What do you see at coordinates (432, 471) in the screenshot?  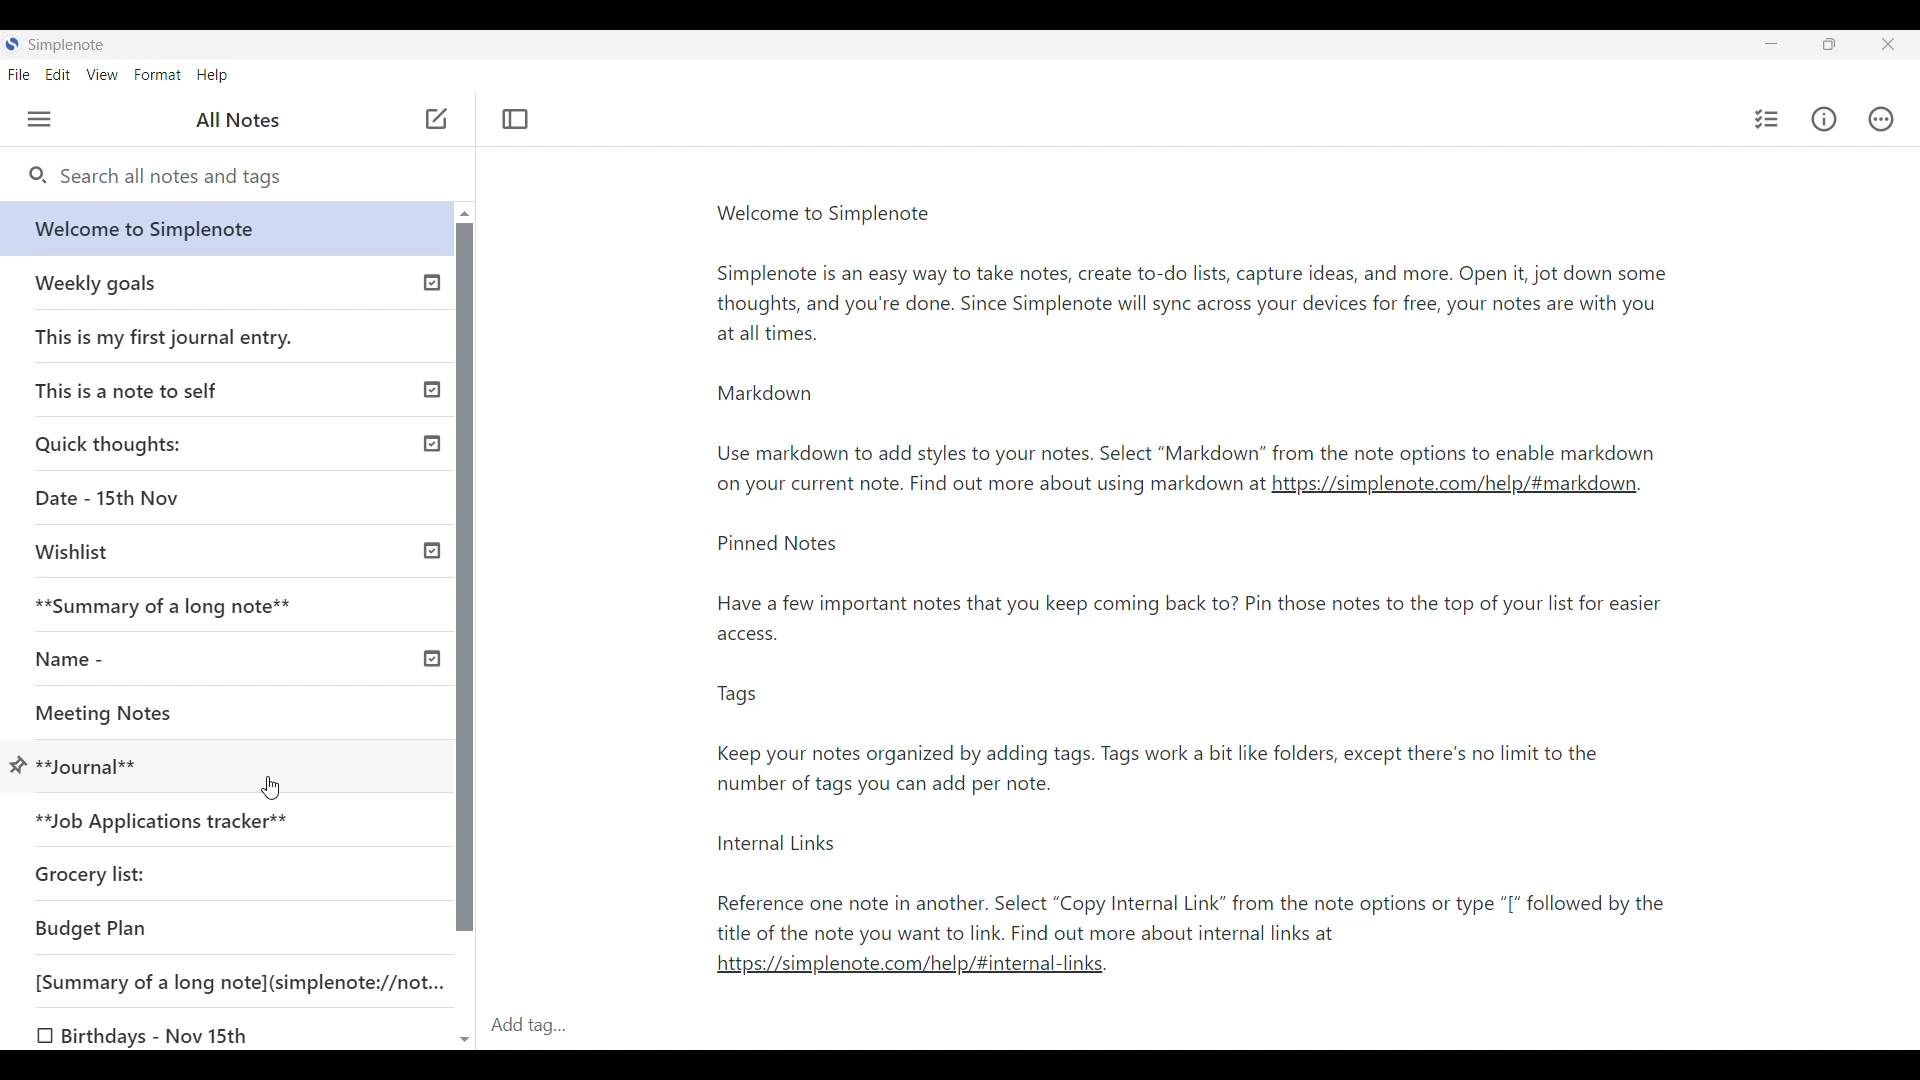 I see `Published notes indicated by check icon` at bounding box center [432, 471].